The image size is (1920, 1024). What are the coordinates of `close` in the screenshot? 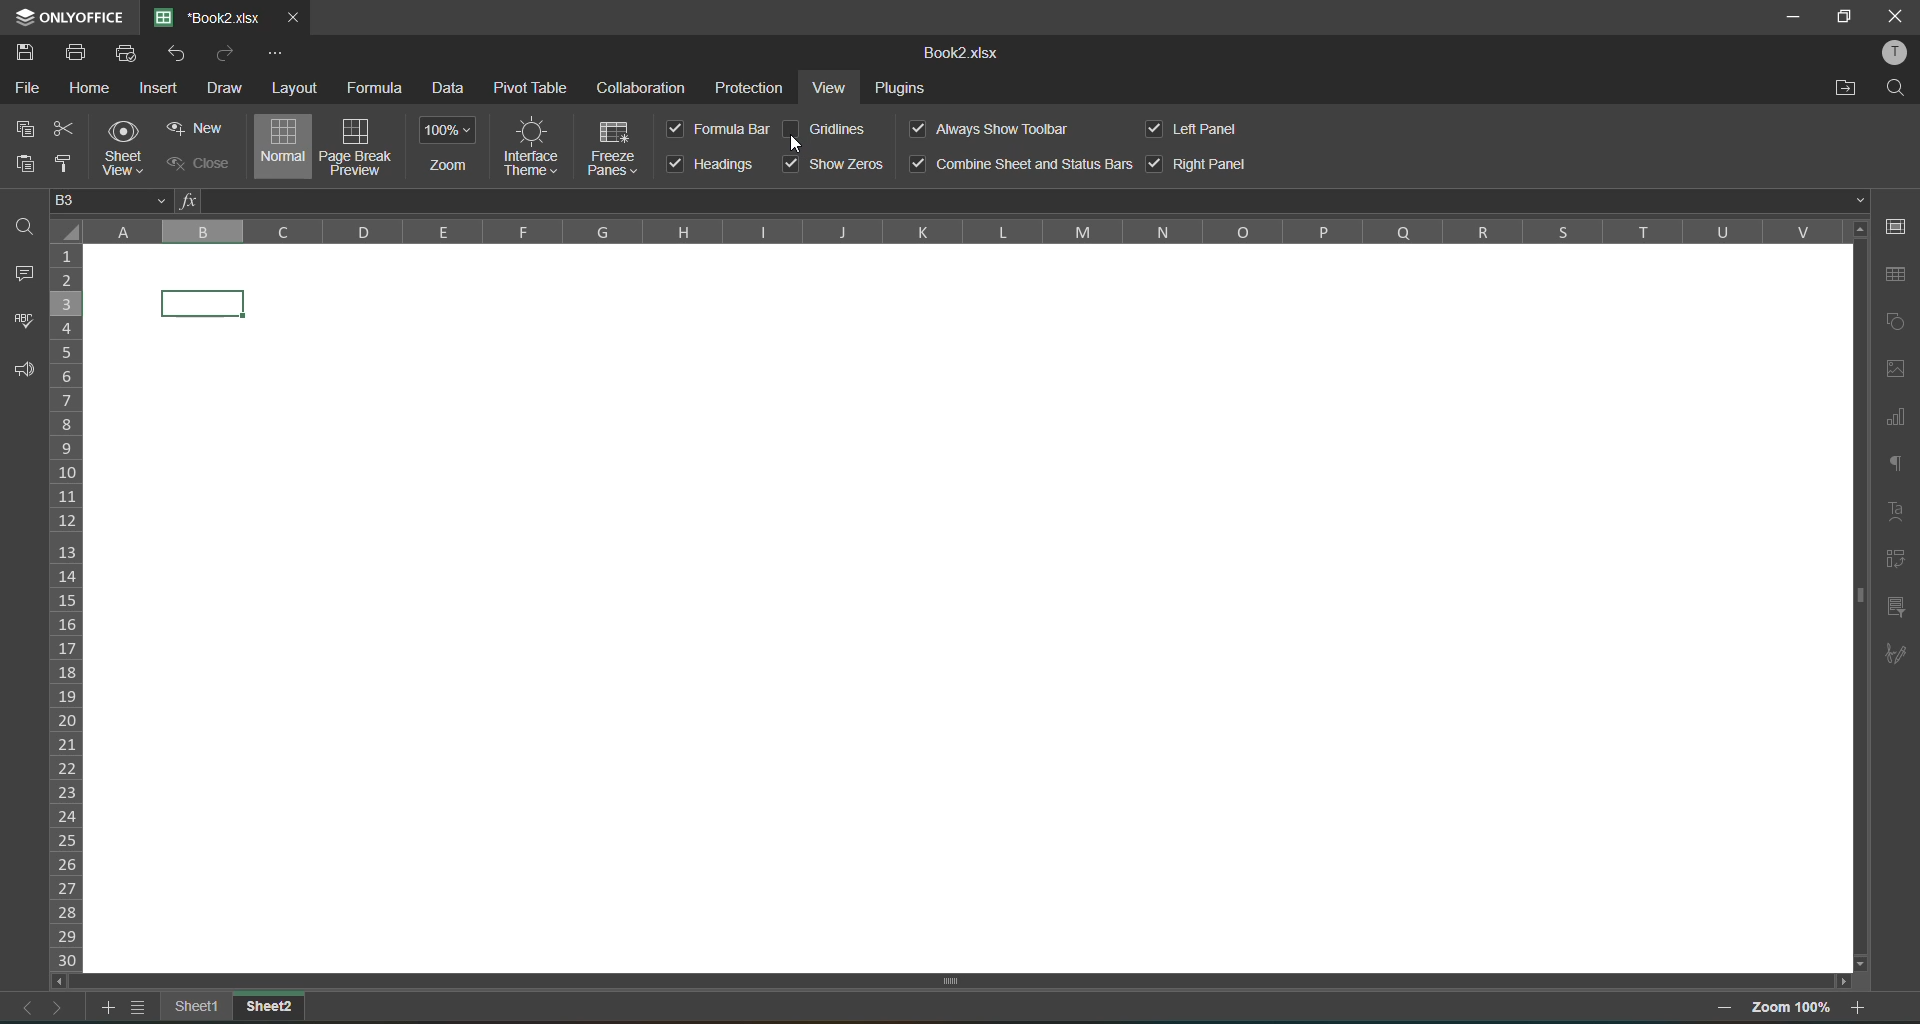 It's located at (194, 165).